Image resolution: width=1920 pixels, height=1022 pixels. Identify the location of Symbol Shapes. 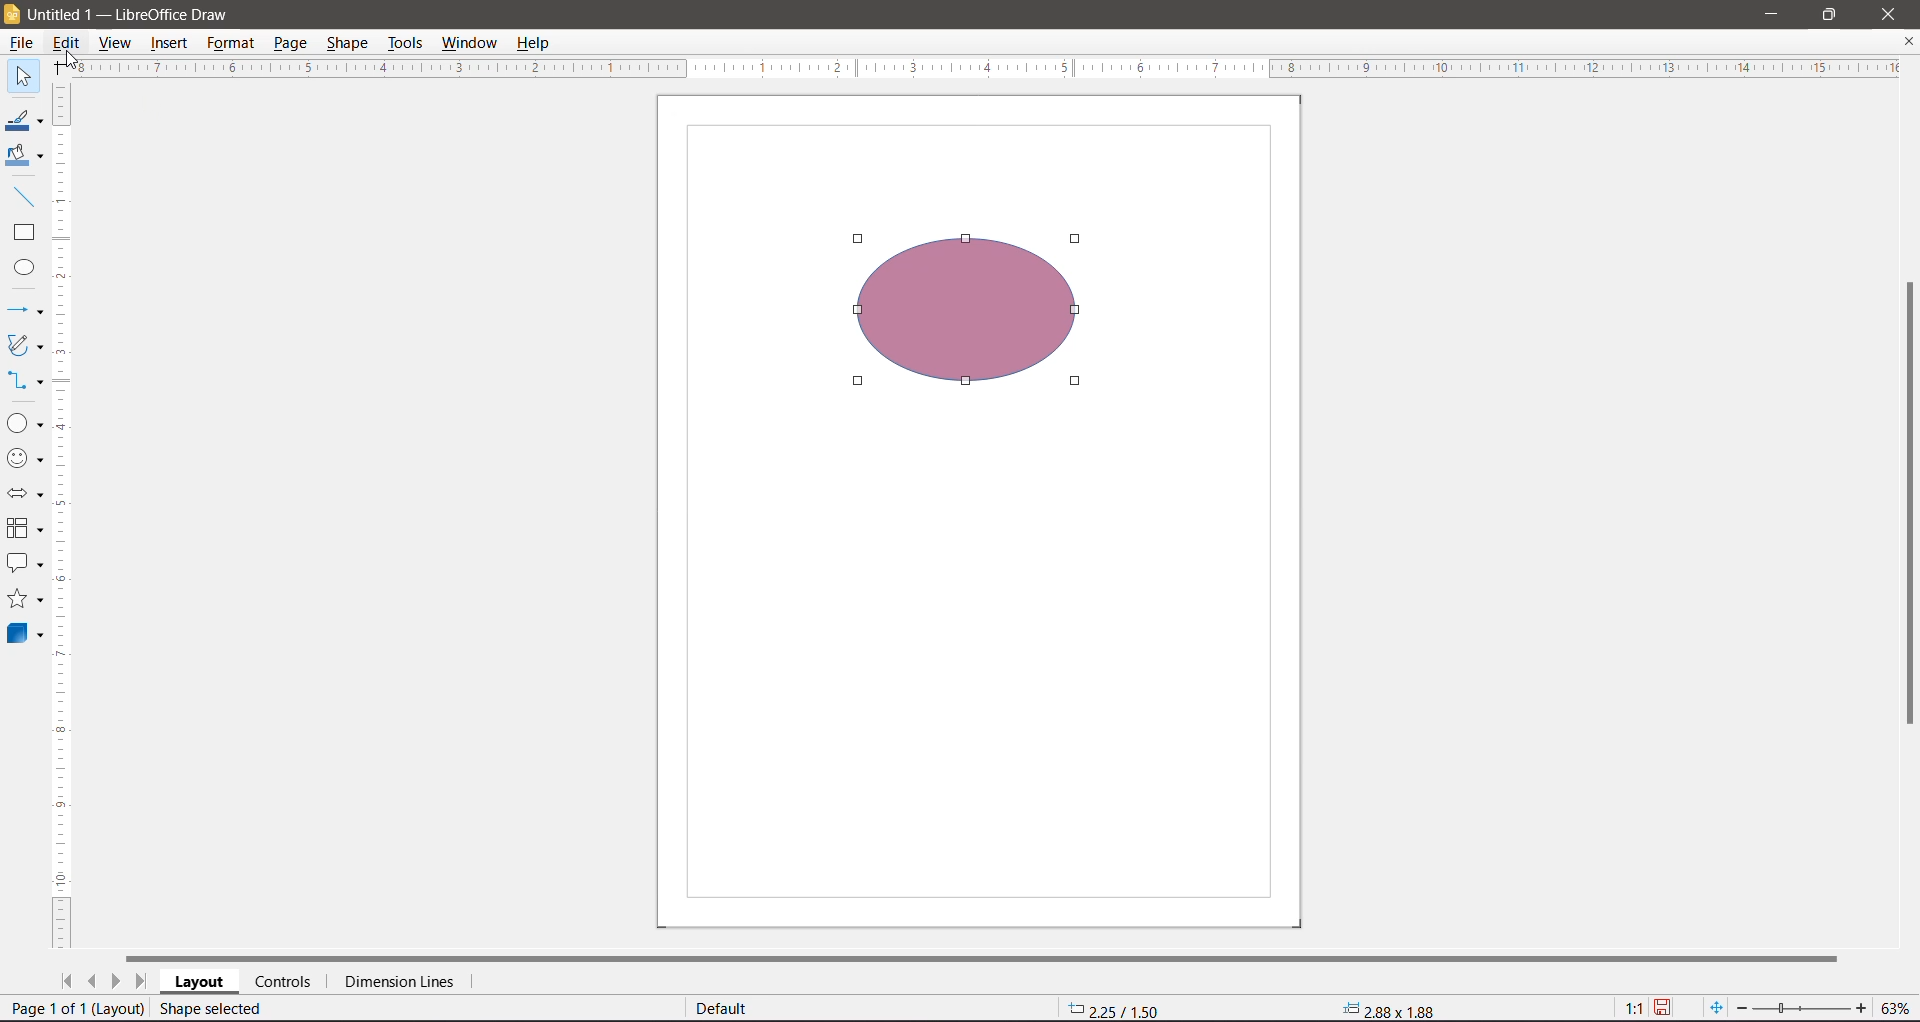
(28, 461).